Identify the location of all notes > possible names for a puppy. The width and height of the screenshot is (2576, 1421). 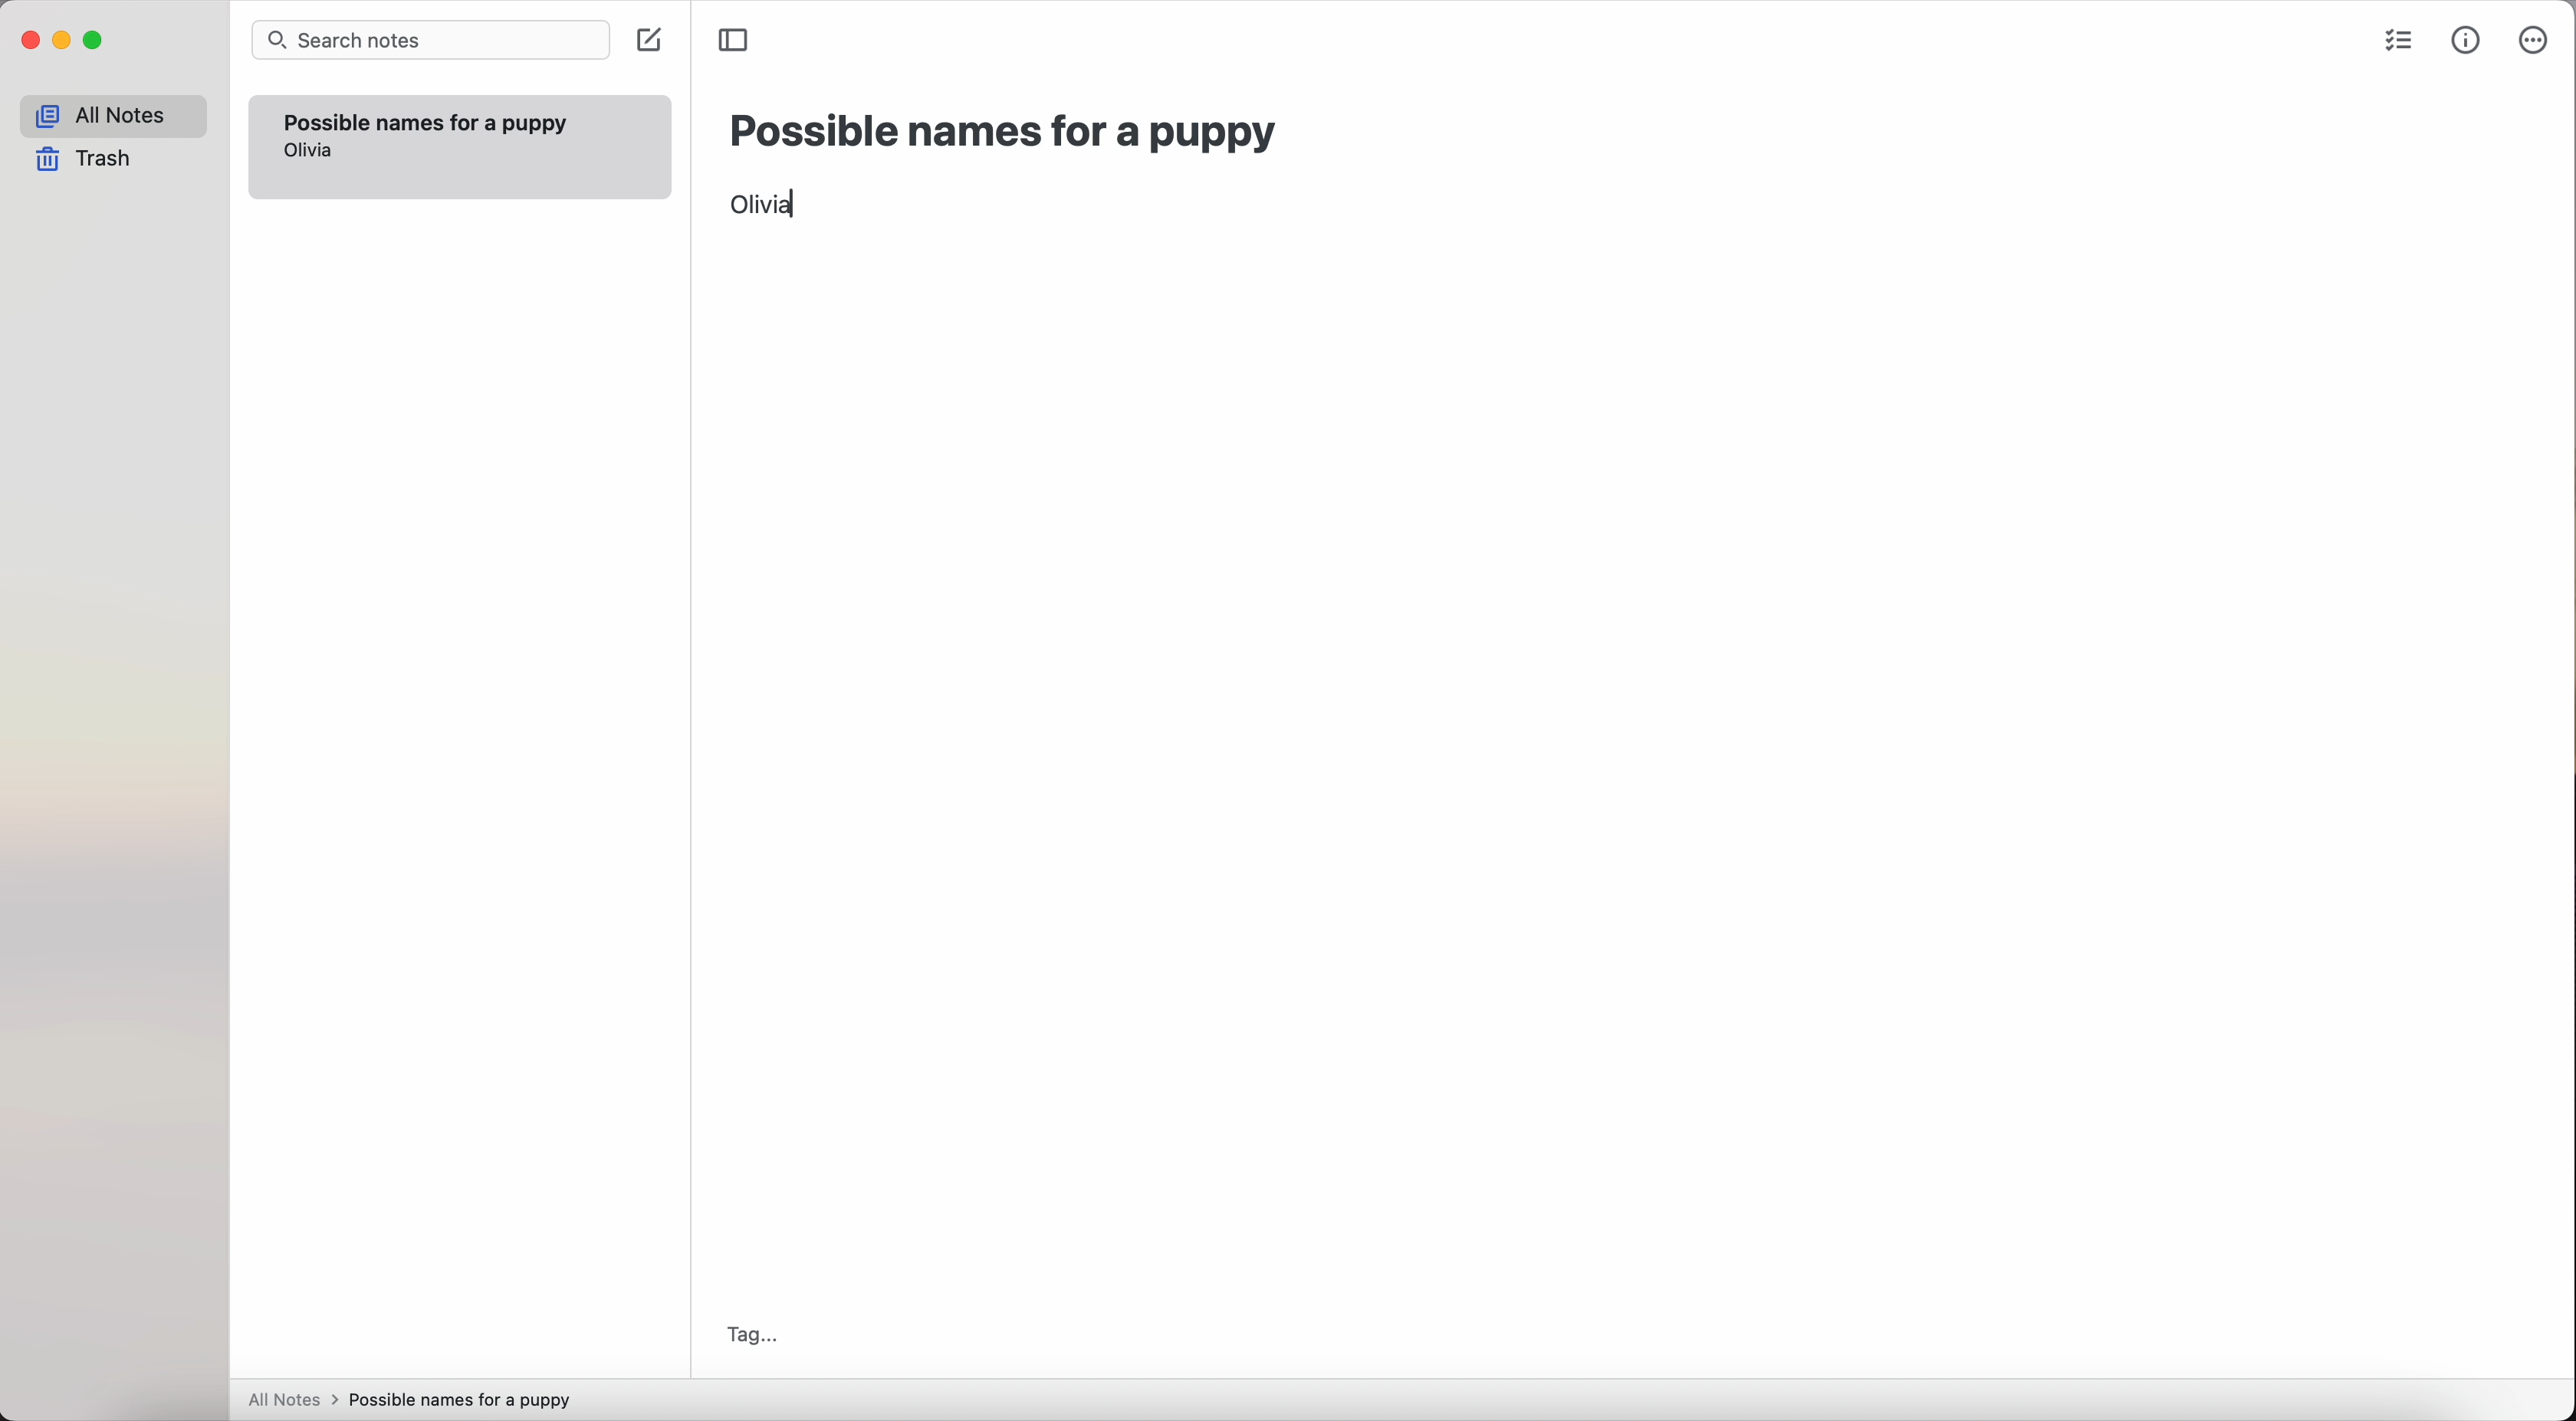
(417, 1398).